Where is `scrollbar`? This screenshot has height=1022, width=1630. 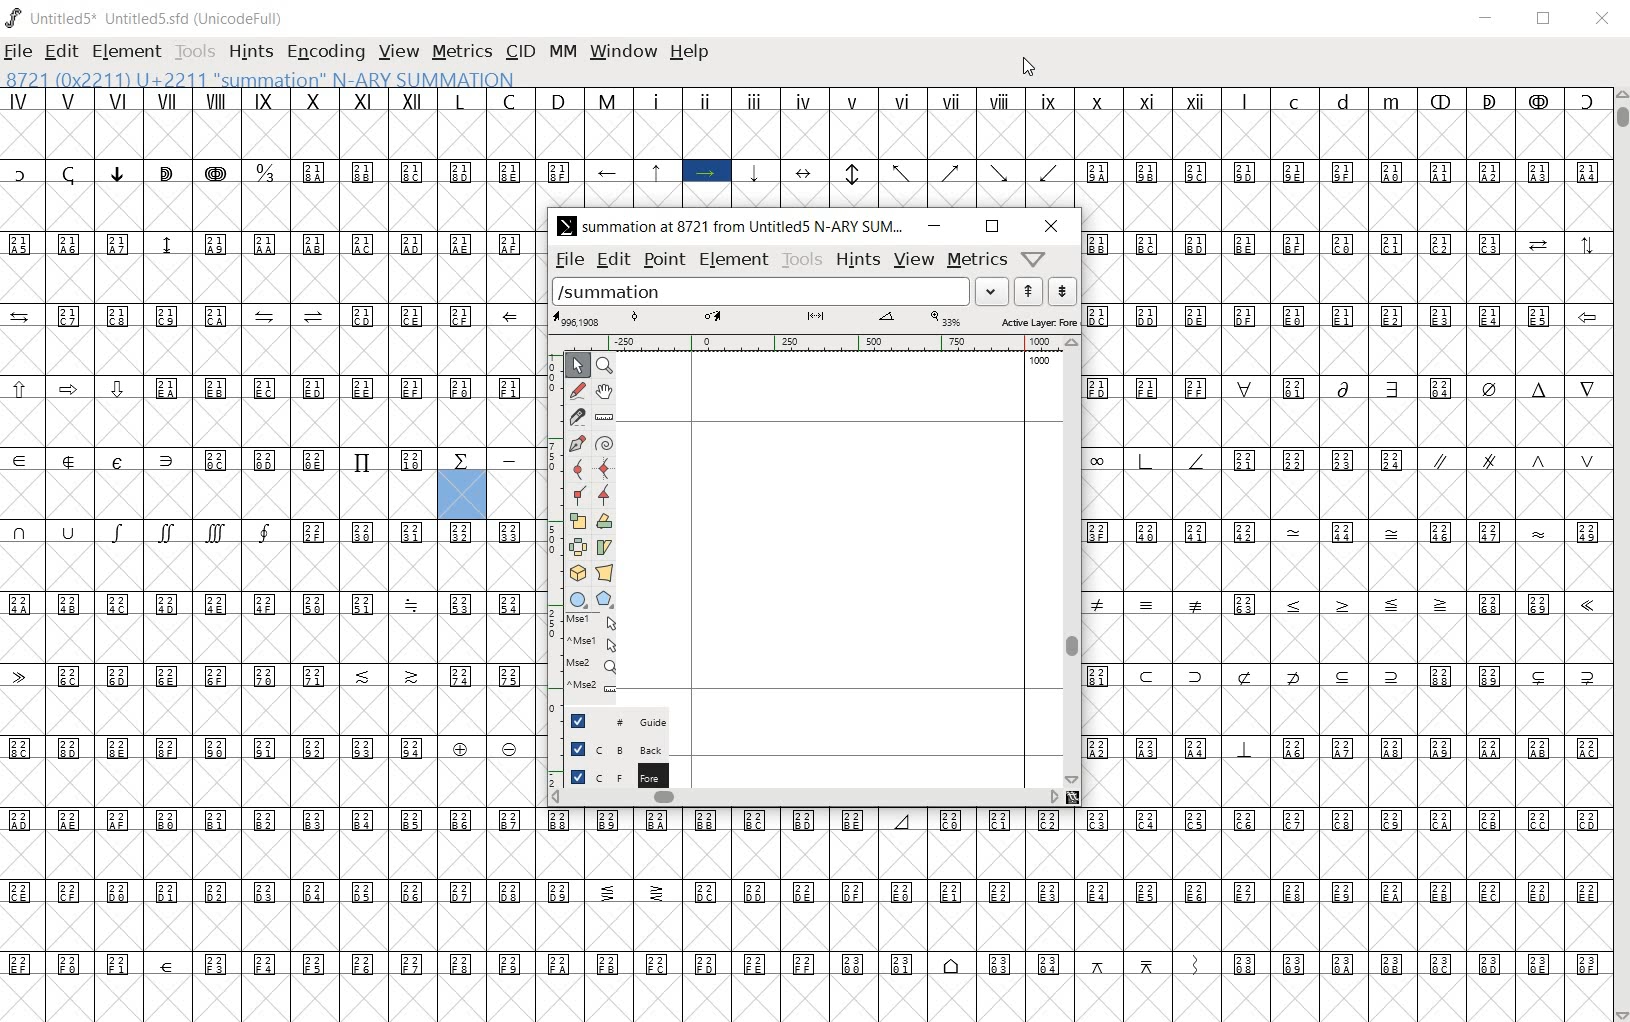
scrollbar is located at coordinates (1074, 560).